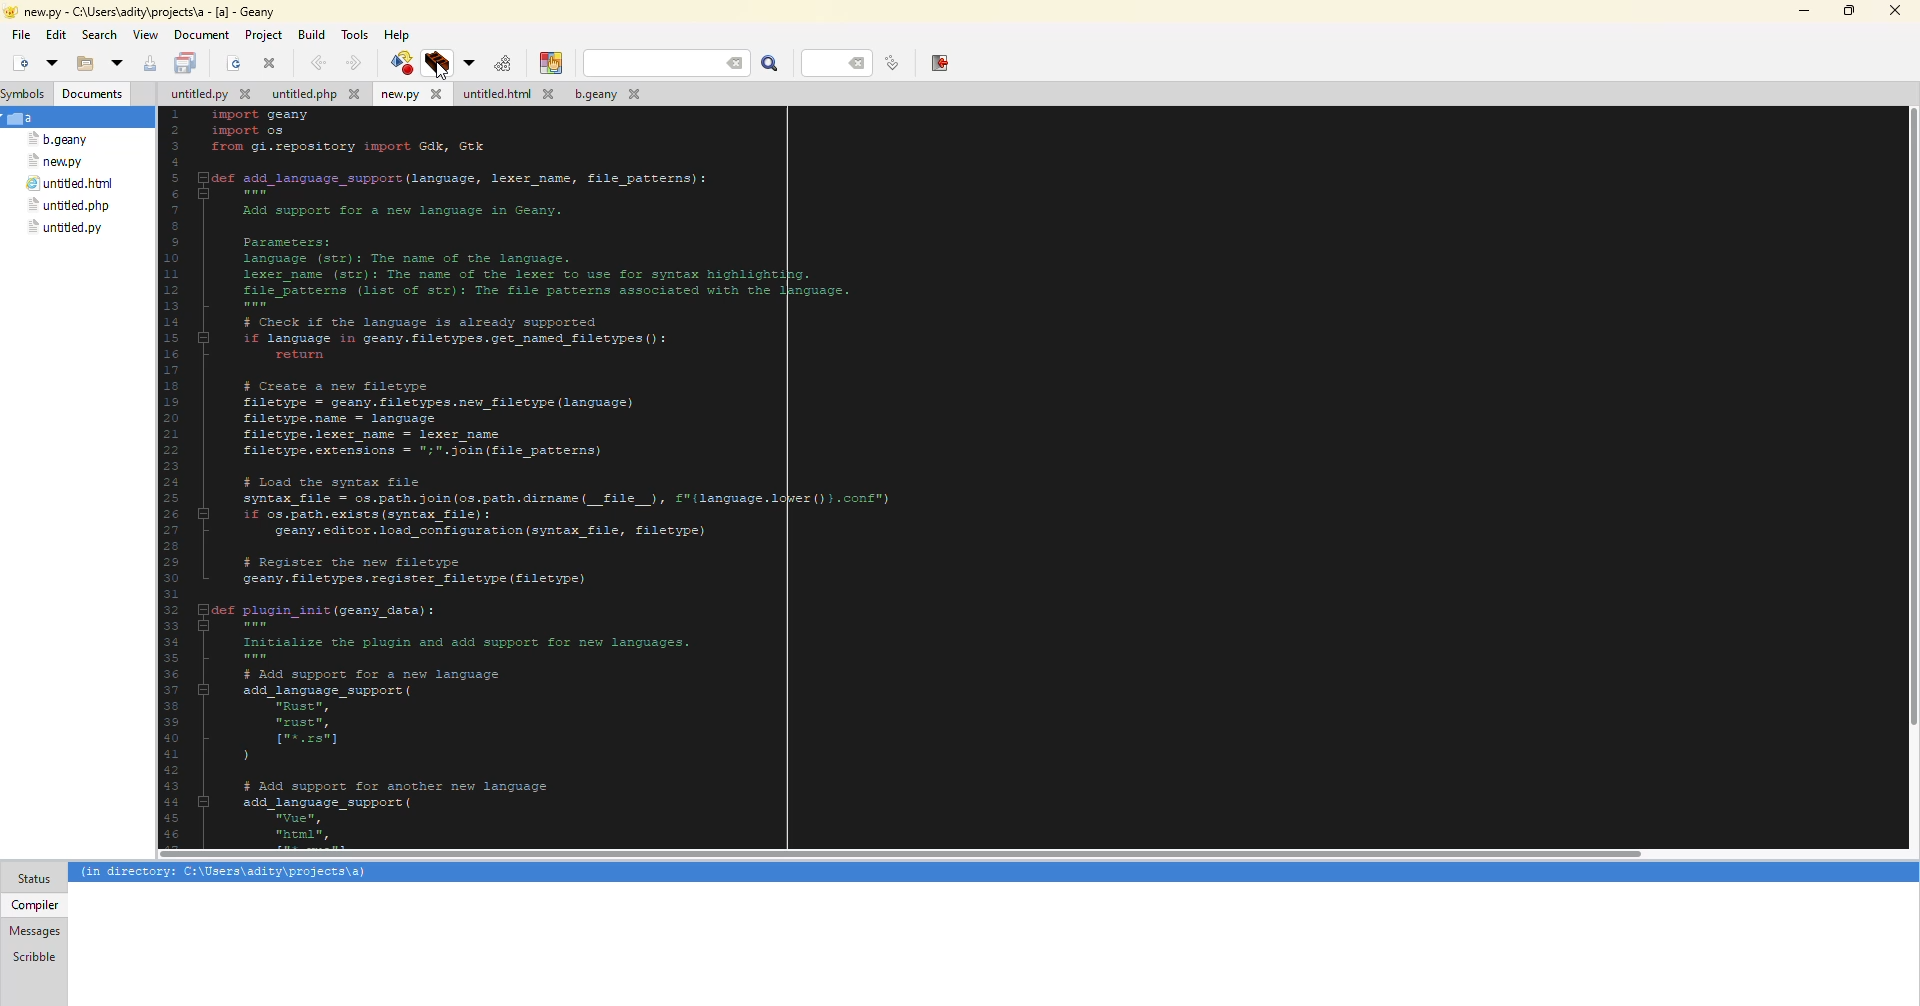 This screenshot has width=1920, height=1006. I want to click on search, so click(695, 64).